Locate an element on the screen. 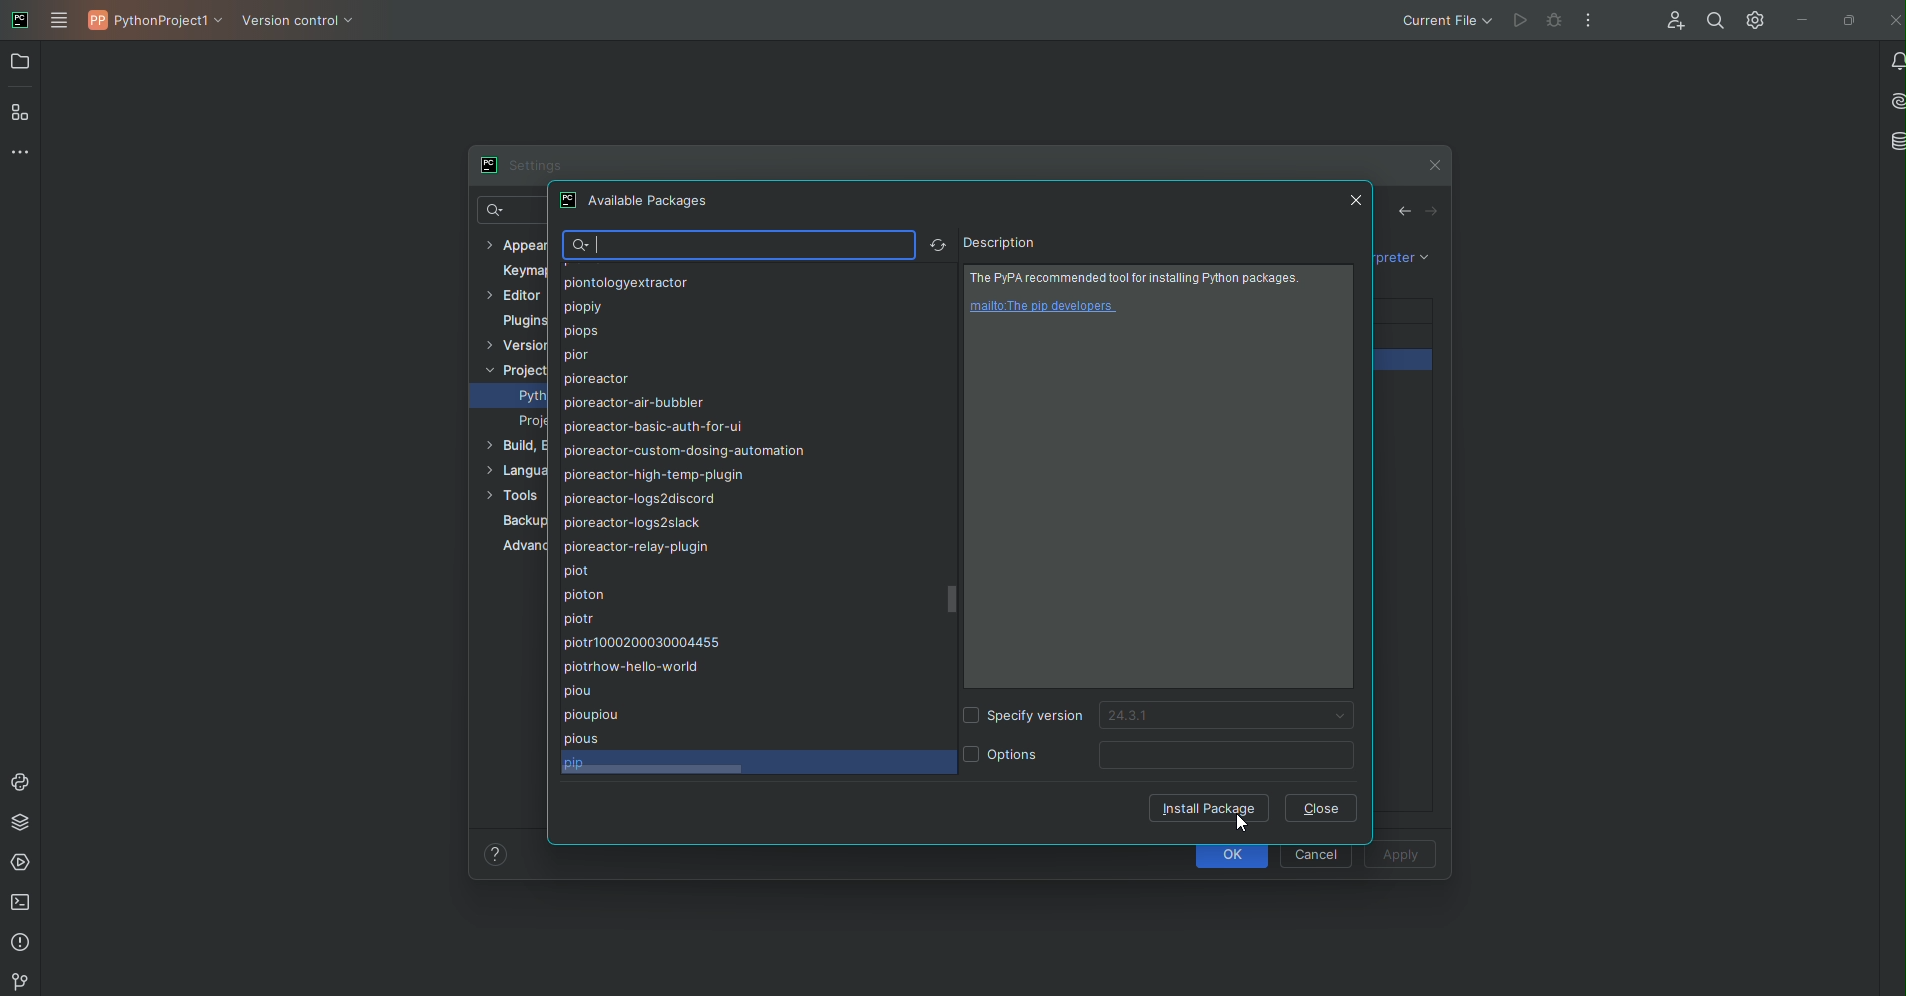 This screenshot has width=1906, height=996. Problems is located at coordinates (22, 944).